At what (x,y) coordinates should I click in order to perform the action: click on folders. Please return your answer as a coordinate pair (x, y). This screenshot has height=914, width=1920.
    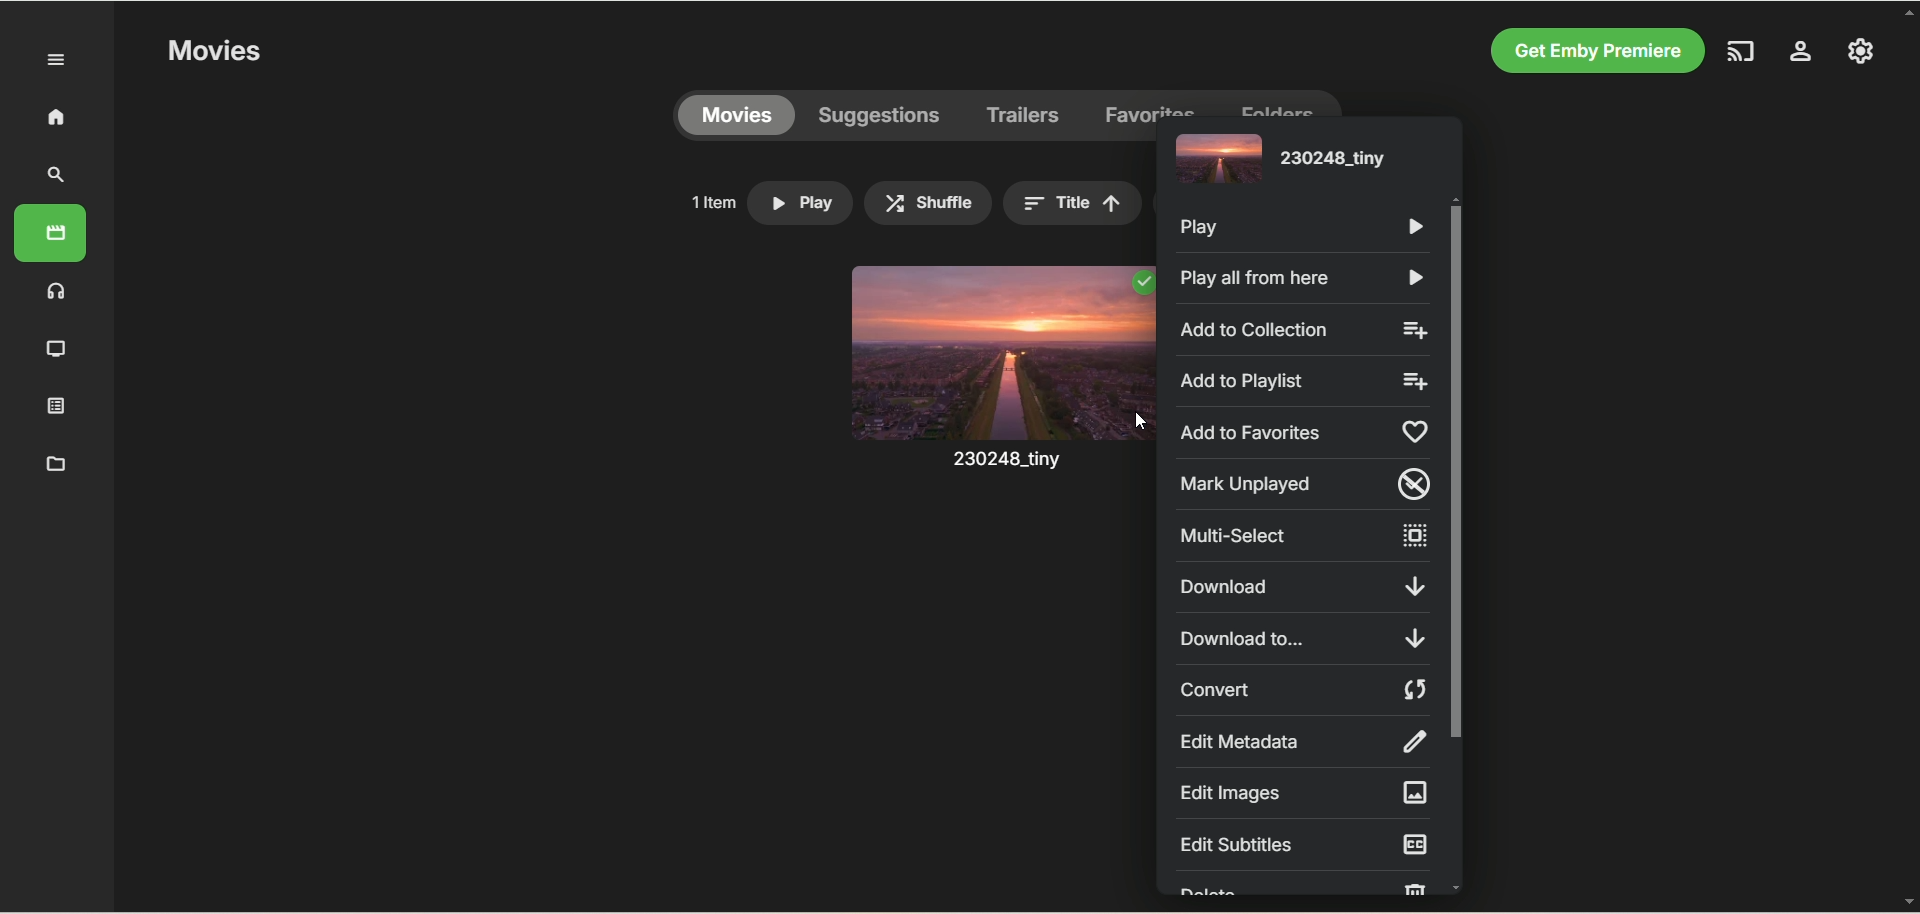
    Looking at the image, I should click on (1276, 103).